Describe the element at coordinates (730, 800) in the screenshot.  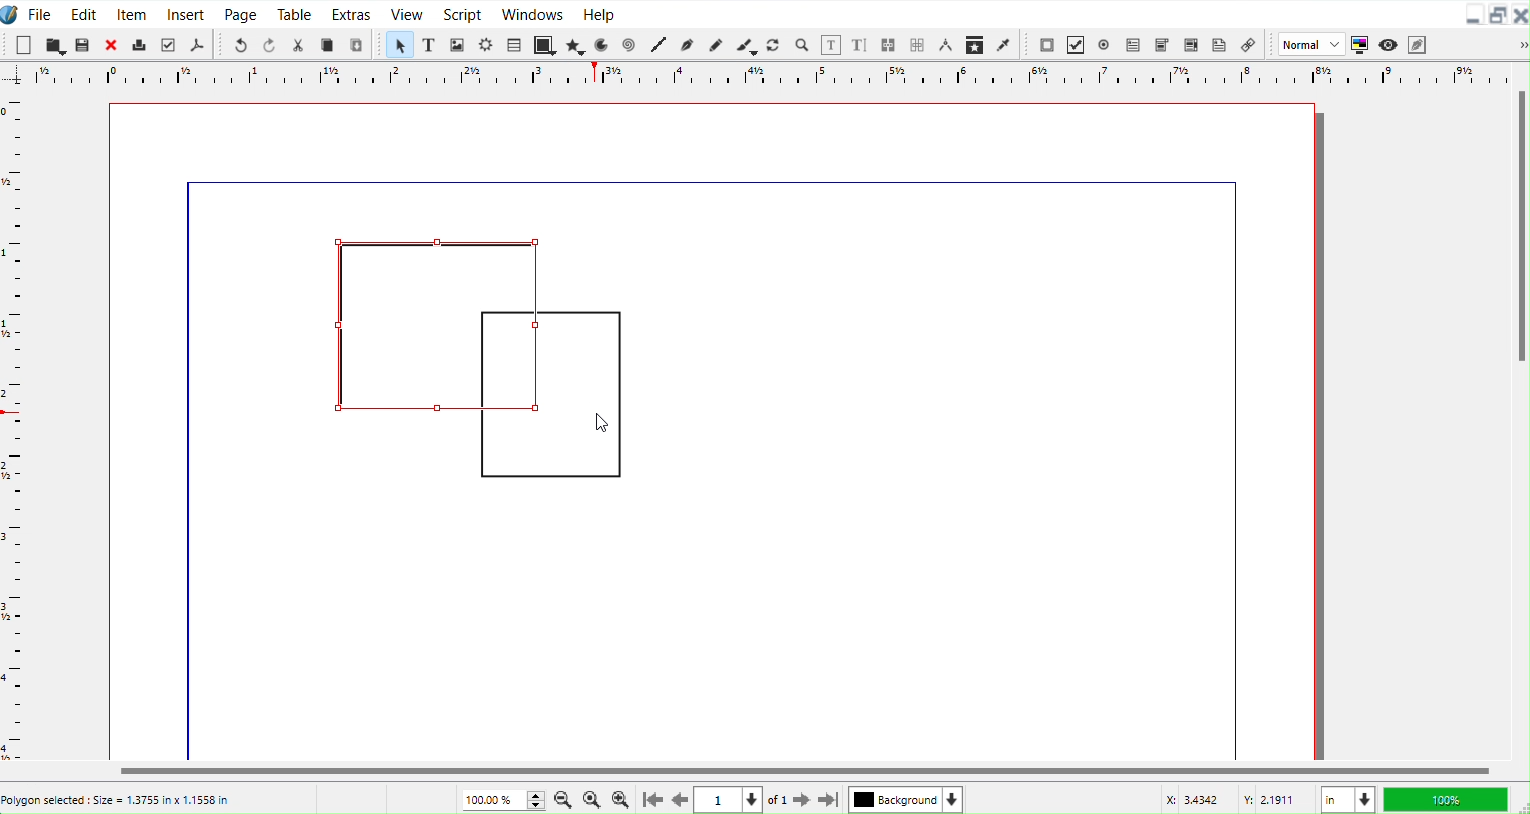
I see `Select current page` at that location.